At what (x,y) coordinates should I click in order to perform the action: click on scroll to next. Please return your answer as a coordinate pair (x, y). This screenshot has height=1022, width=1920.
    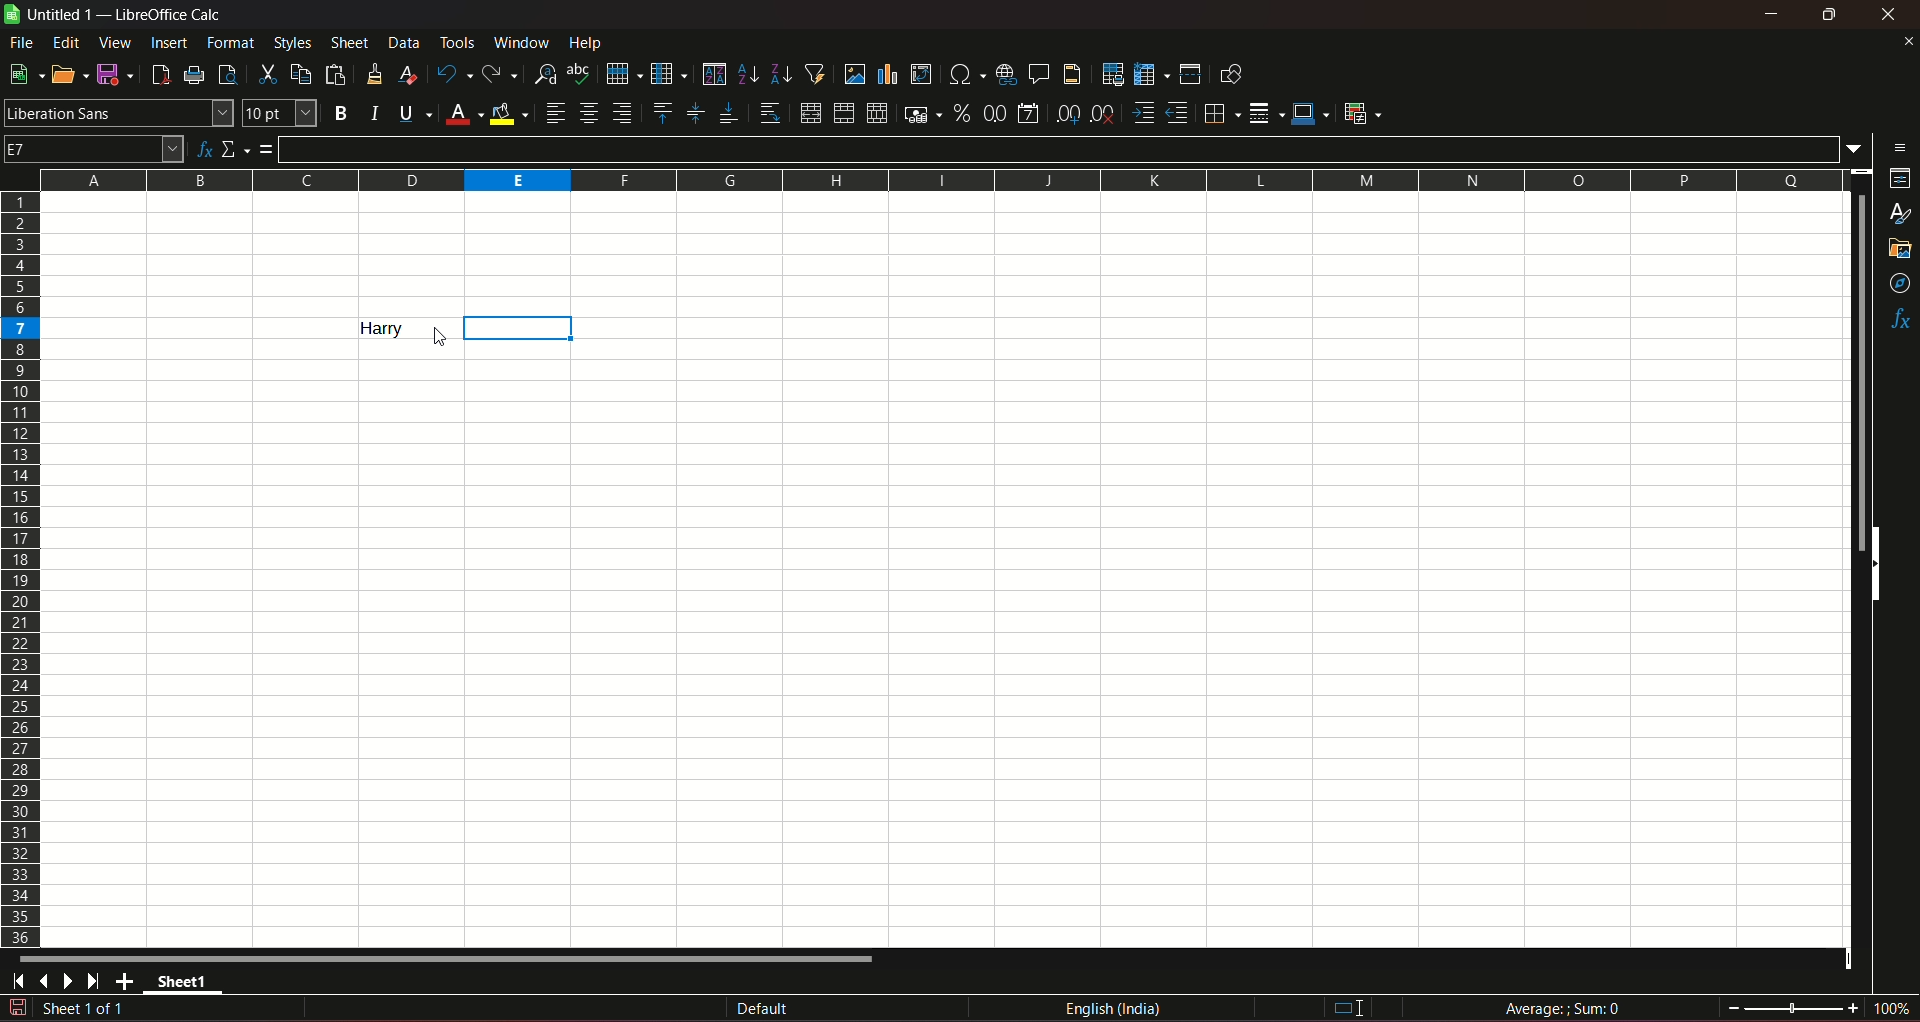
    Looking at the image, I should click on (72, 982).